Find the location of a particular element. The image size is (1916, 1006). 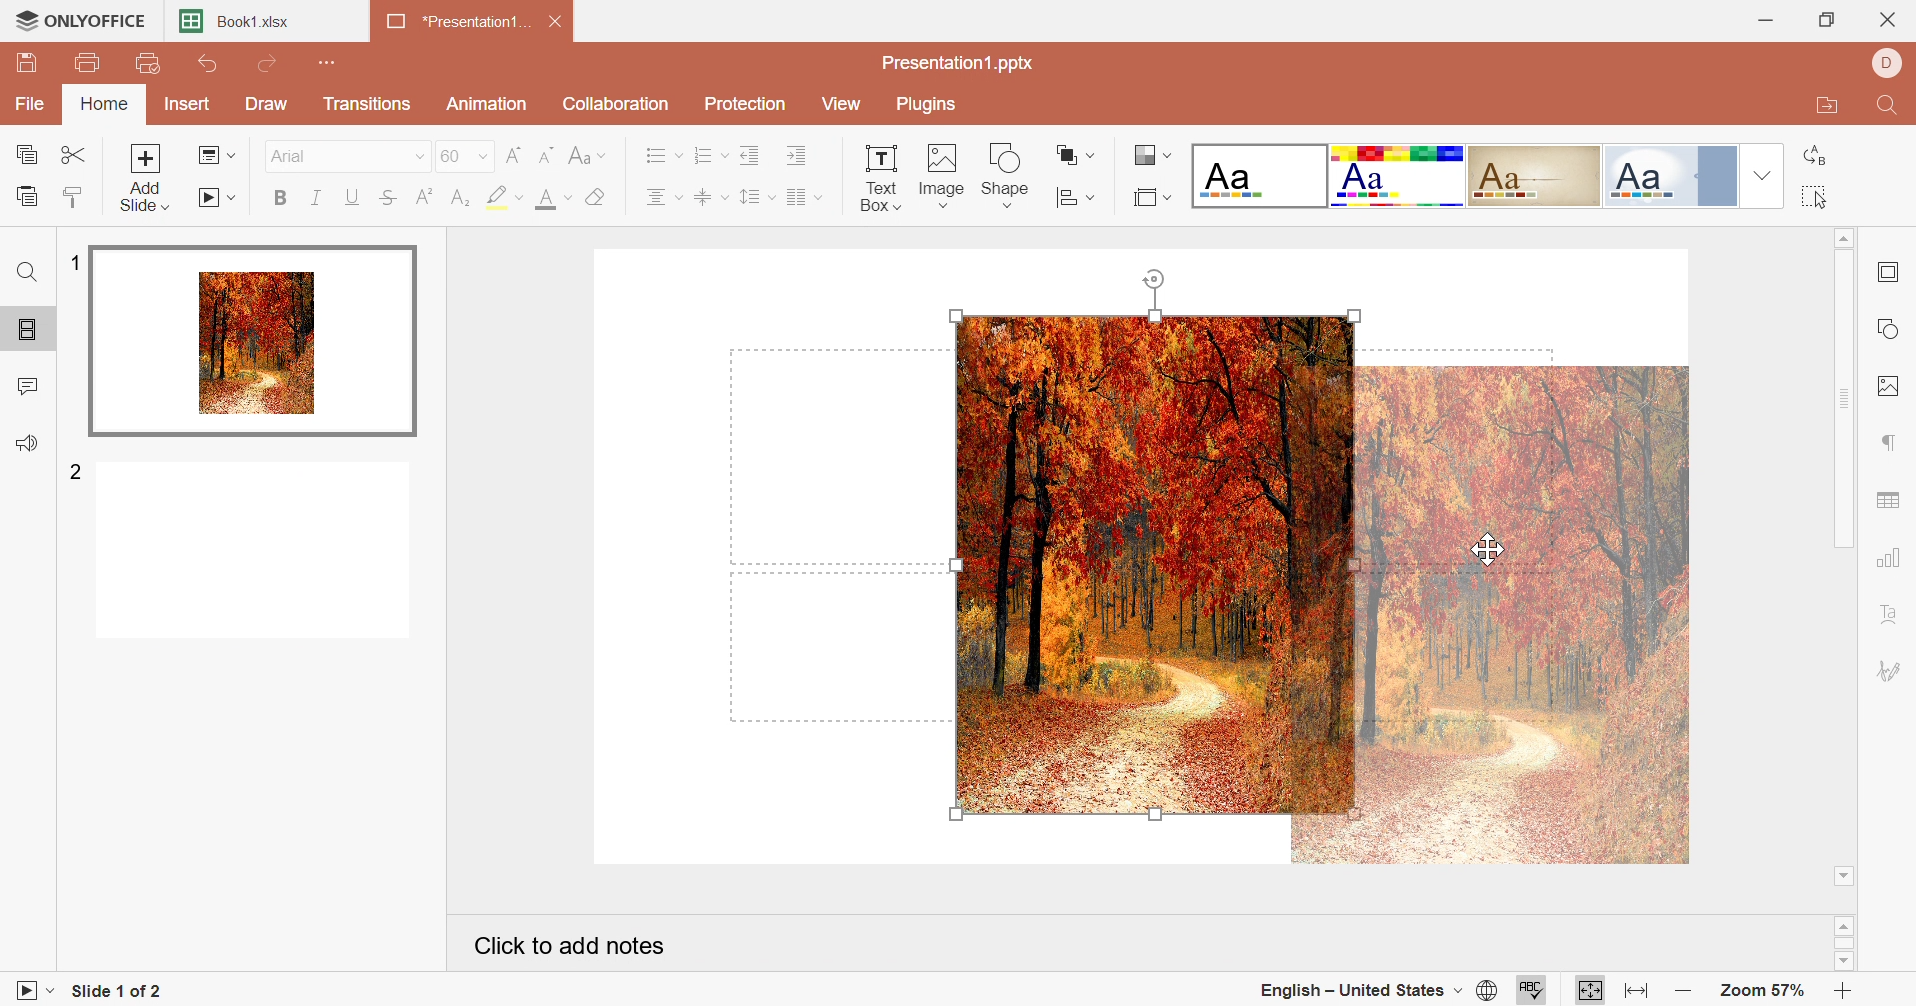

Copy is located at coordinates (28, 155).